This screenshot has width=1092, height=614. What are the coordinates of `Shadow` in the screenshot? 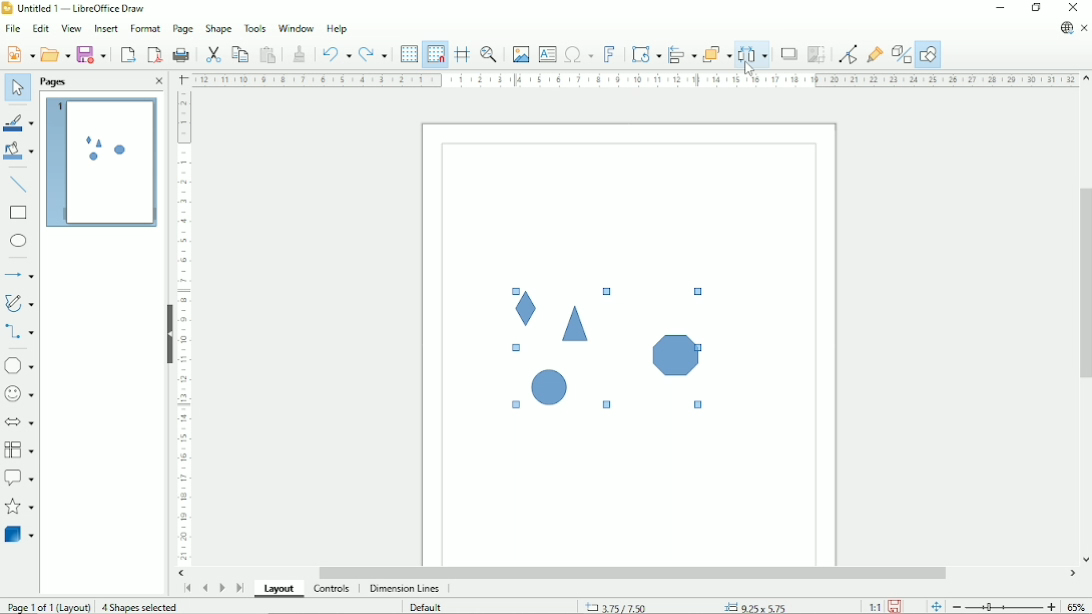 It's located at (786, 53).